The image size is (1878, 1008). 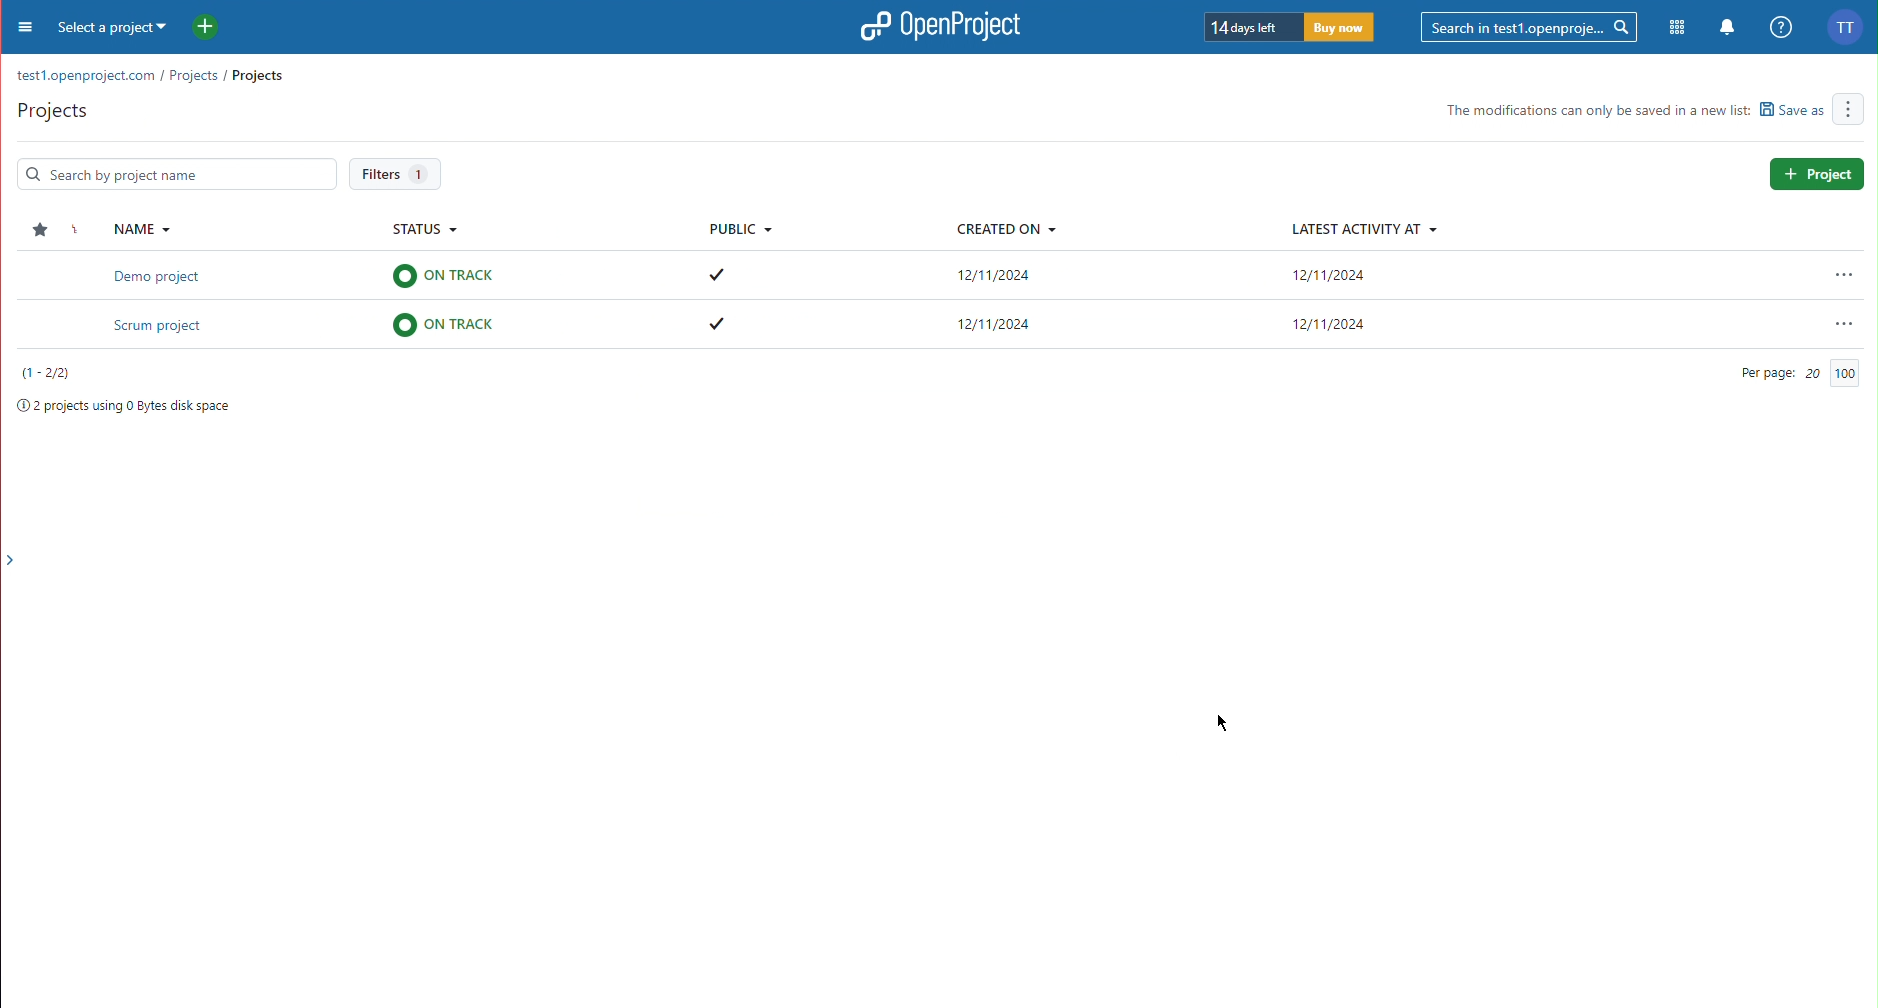 I want to click on Demo project, so click(x=976, y=277).